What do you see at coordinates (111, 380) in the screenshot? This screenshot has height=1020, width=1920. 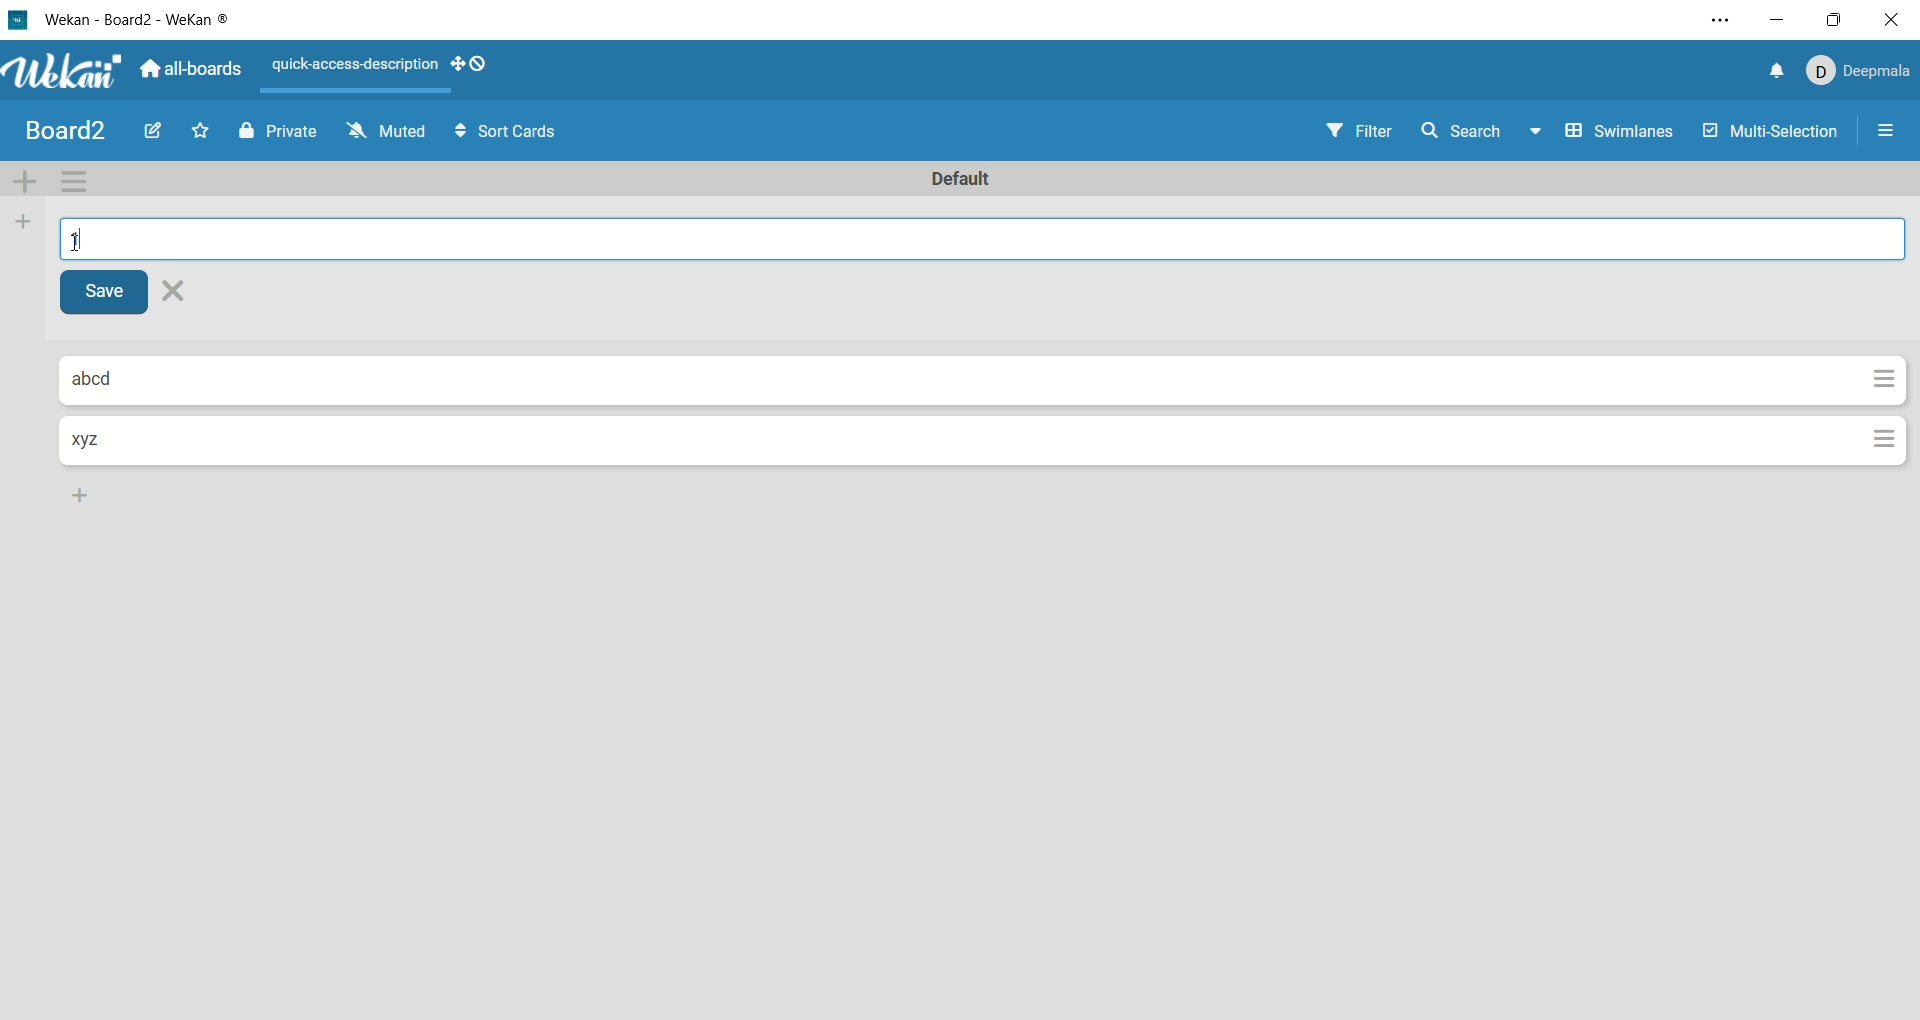 I see `list title` at bounding box center [111, 380].